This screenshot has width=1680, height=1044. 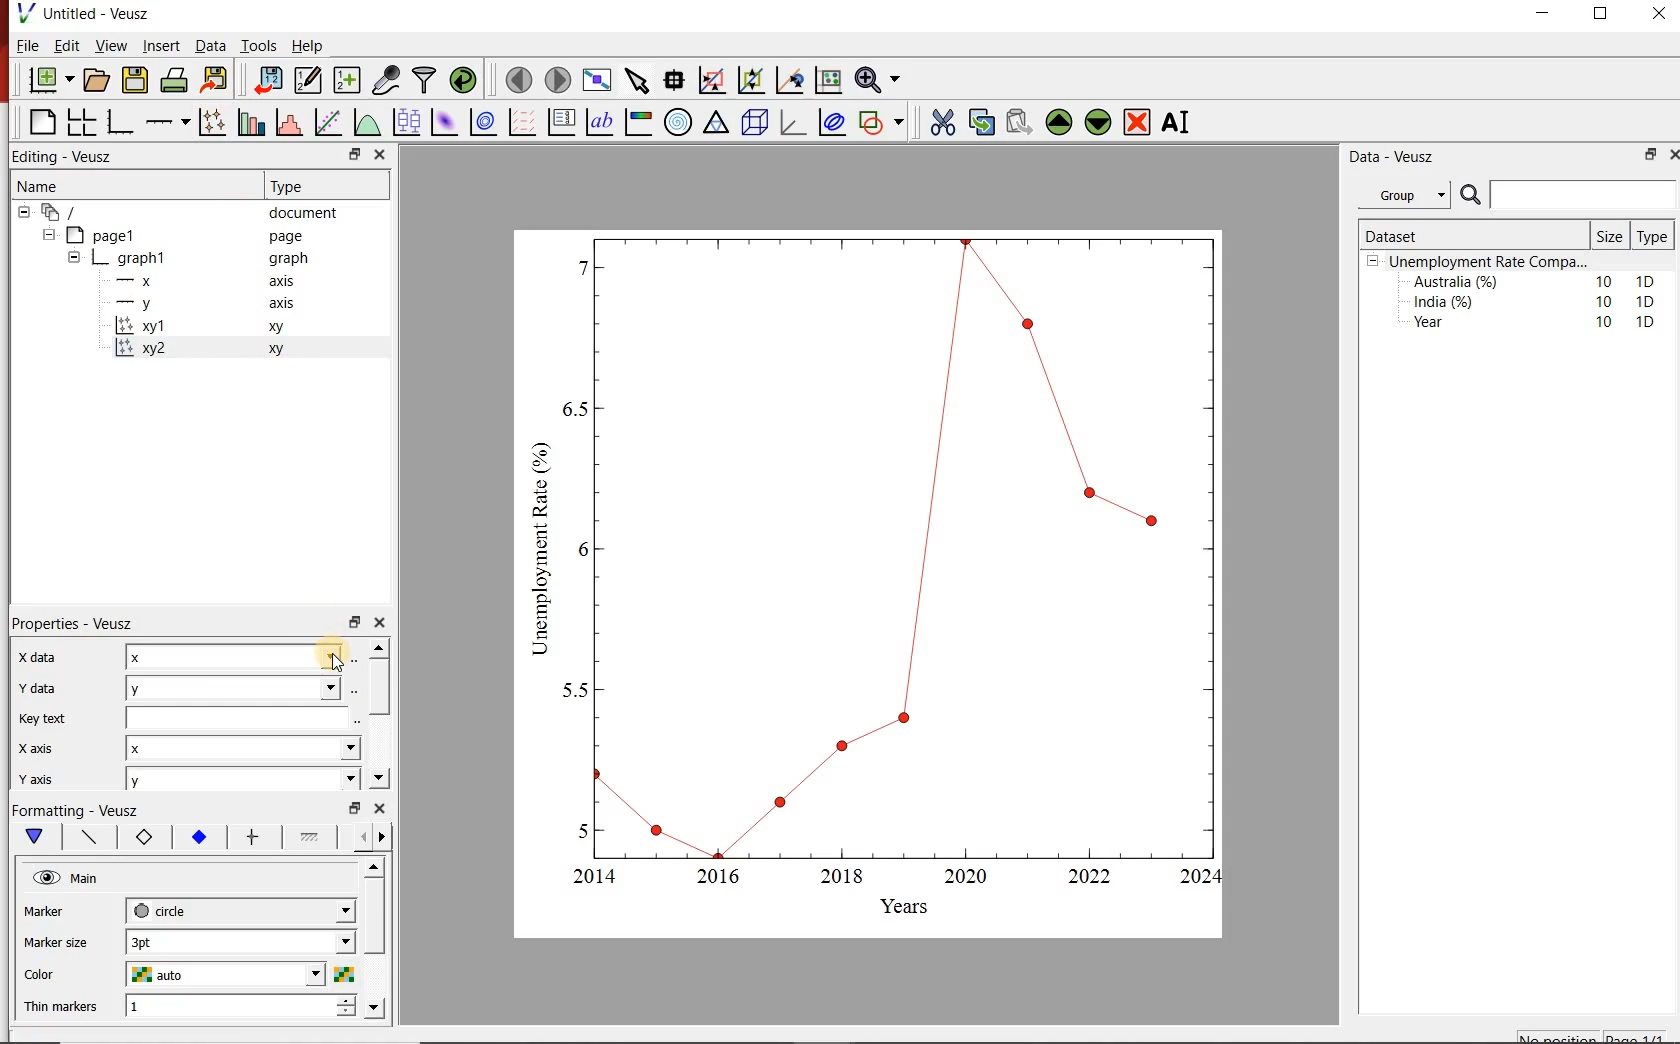 What do you see at coordinates (52, 79) in the screenshot?
I see `new document` at bounding box center [52, 79].